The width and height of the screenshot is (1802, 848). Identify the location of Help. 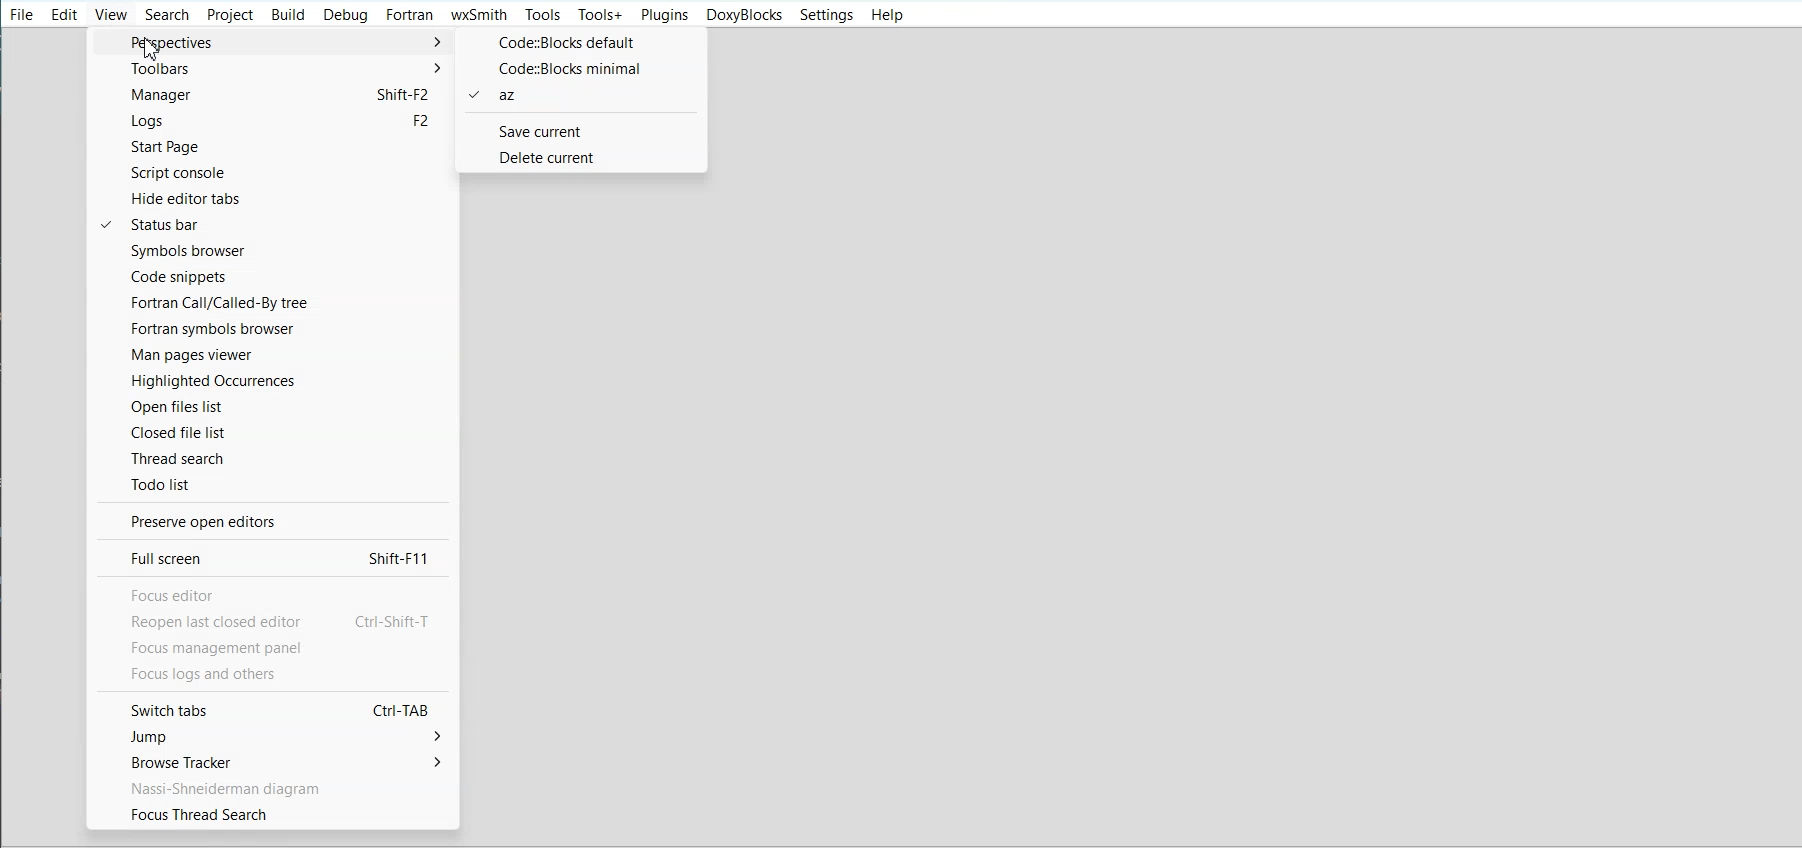
(885, 16).